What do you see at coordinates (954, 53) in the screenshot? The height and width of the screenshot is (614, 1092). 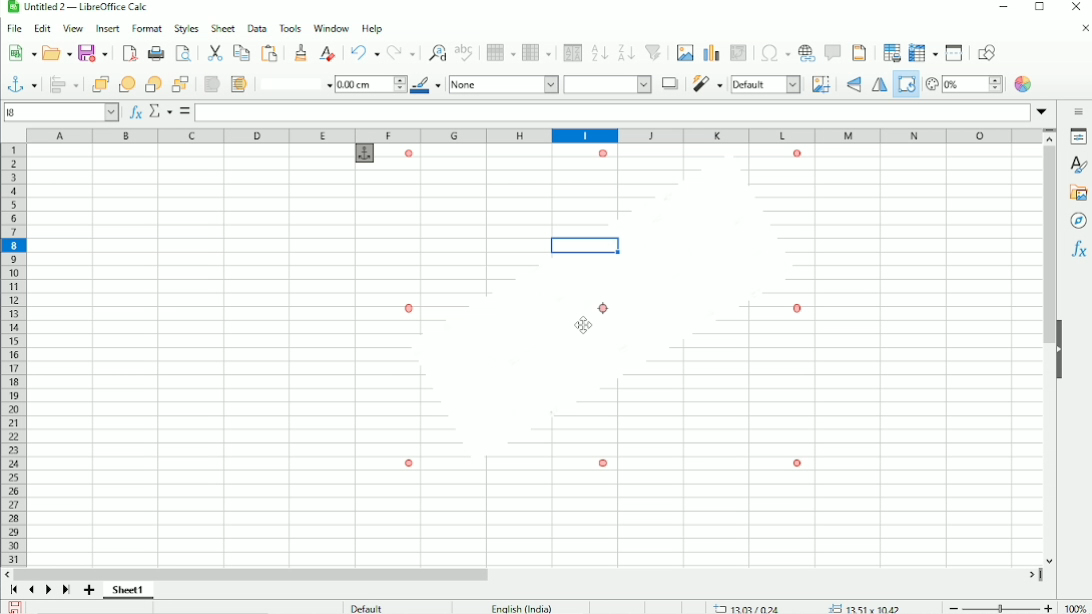 I see `Split window` at bounding box center [954, 53].